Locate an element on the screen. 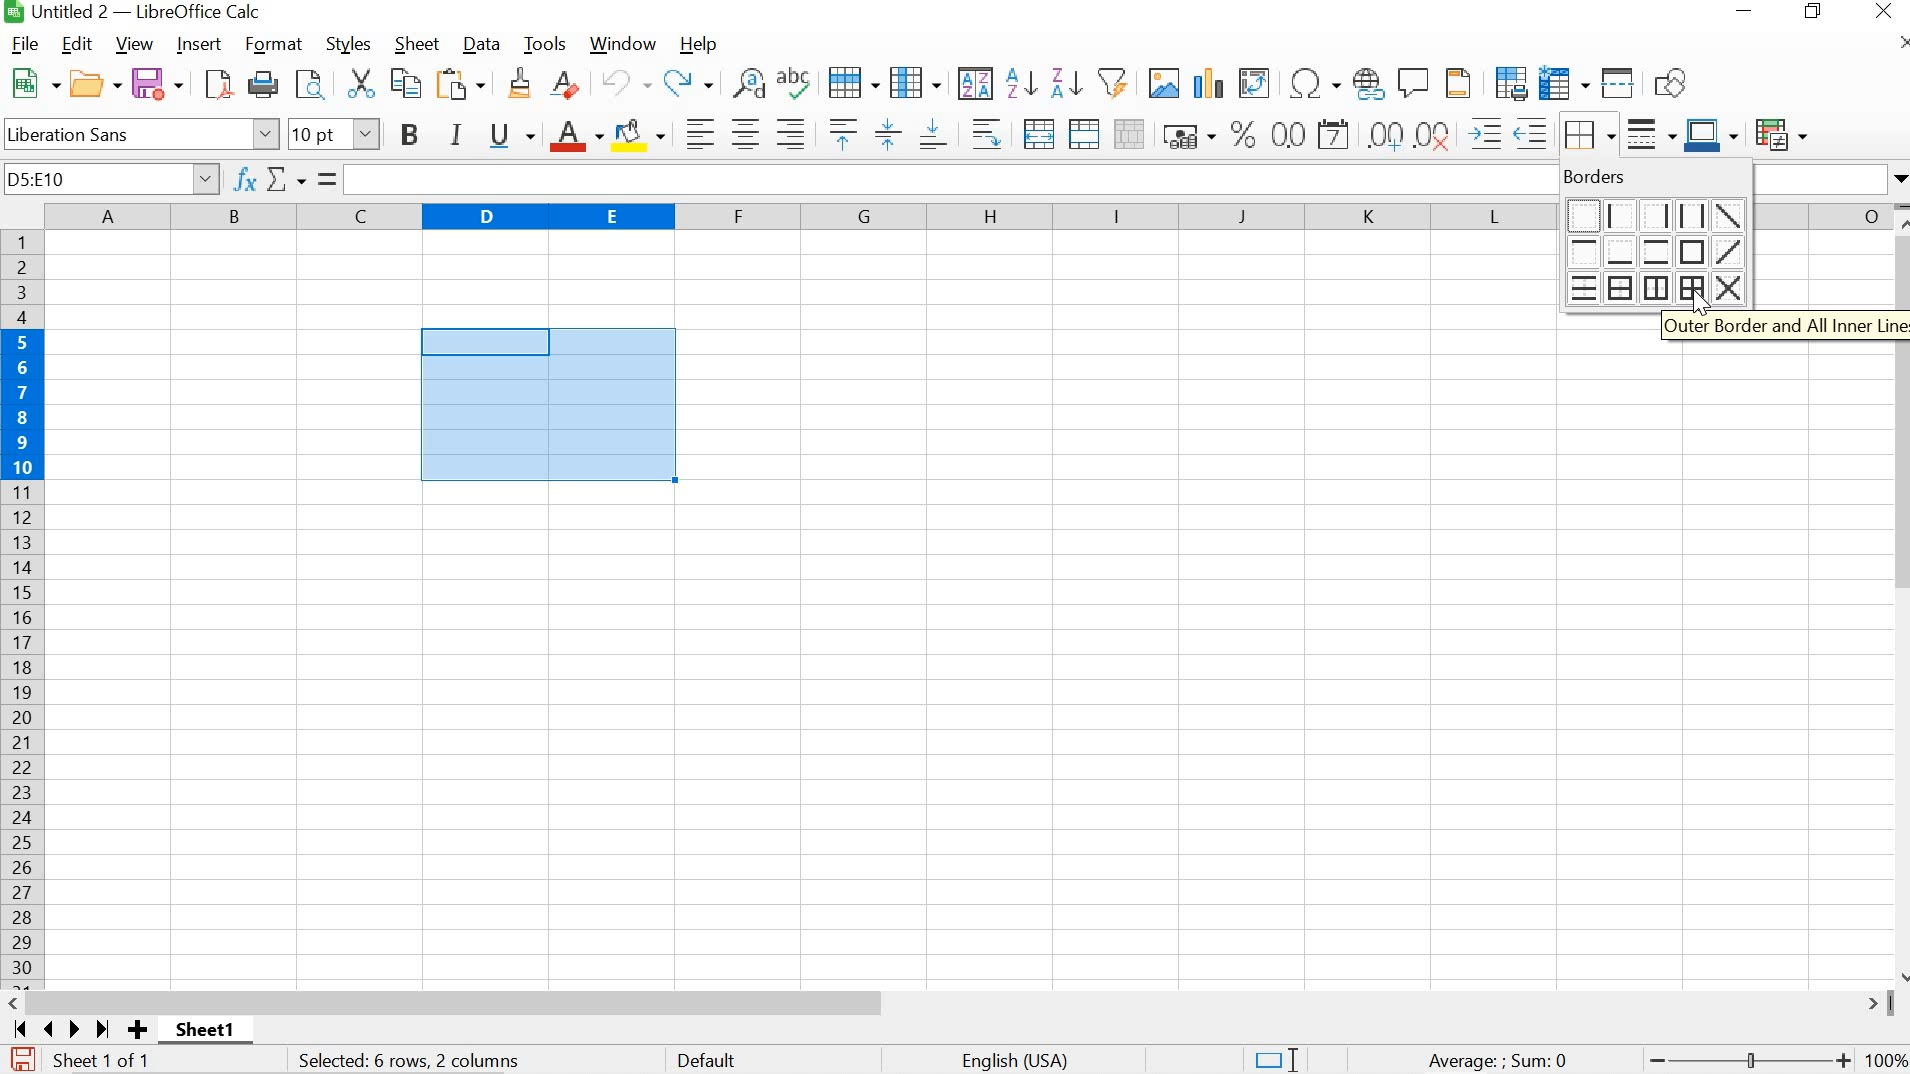 The image size is (1910, 1074). insert chart is located at coordinates (1209, 82).